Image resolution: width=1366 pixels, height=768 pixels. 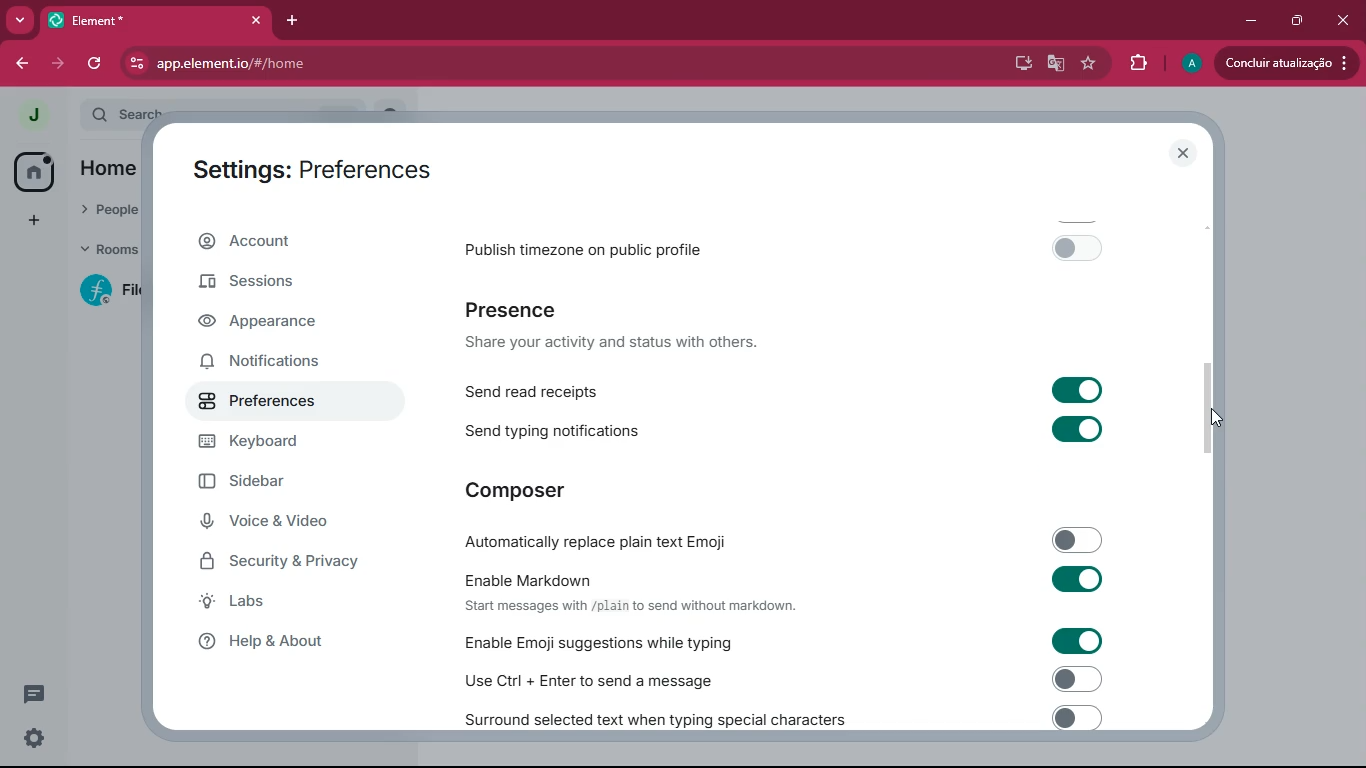 I want to click on extensions, so click(x=1139, y=64).